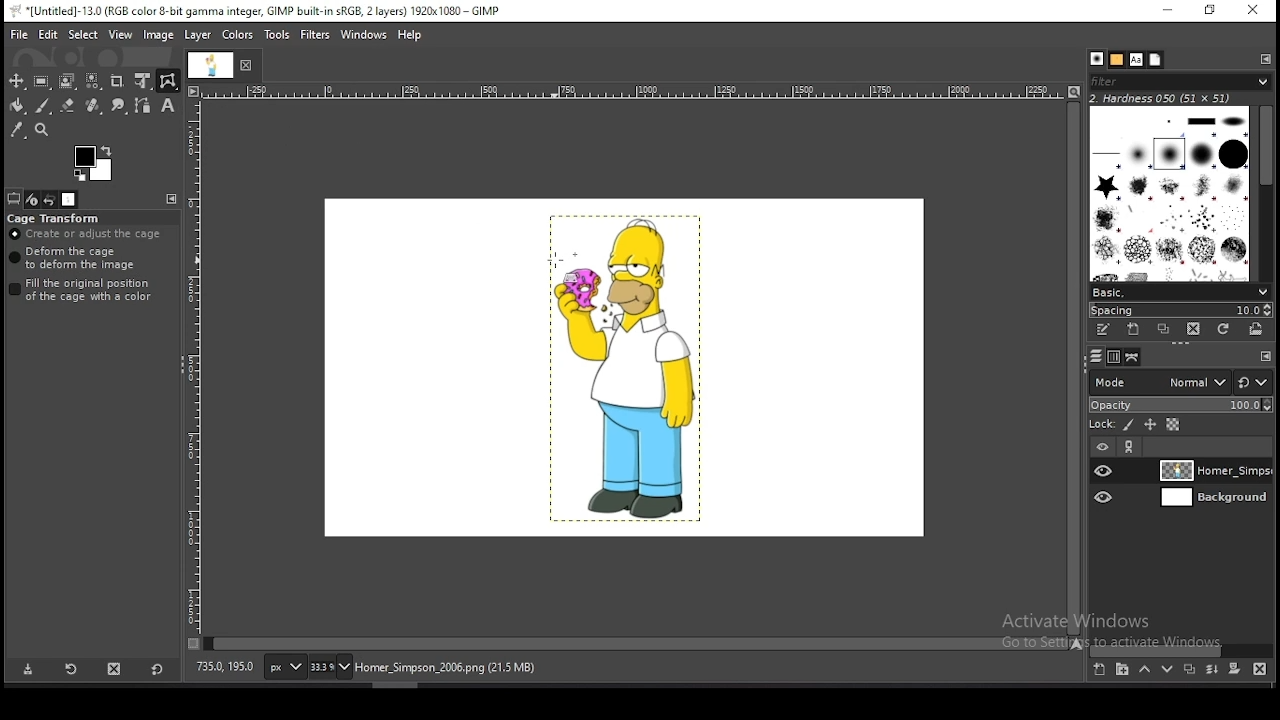 This screenshot has width=1280, height=720. Describe the element at coordinates (160, 37) in the screenshot. I see `image` at that location.